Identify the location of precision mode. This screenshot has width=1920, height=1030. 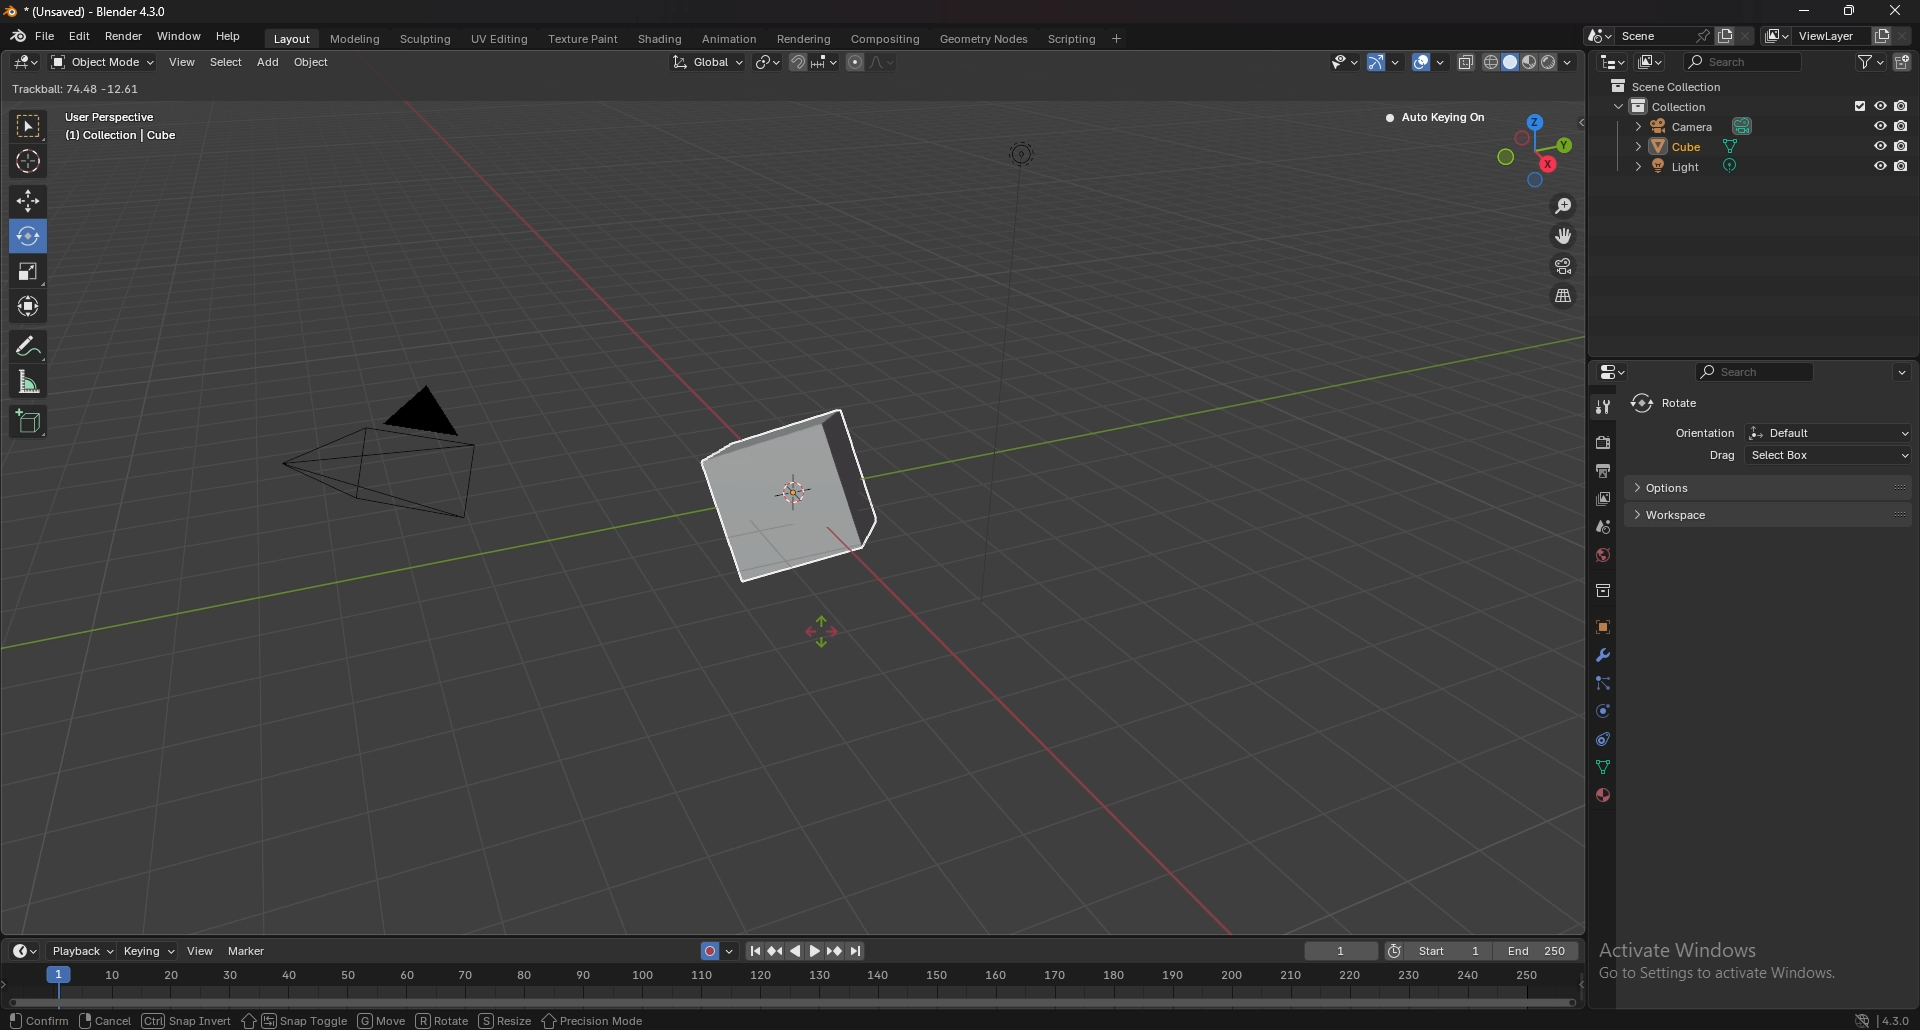
(595, 1020).